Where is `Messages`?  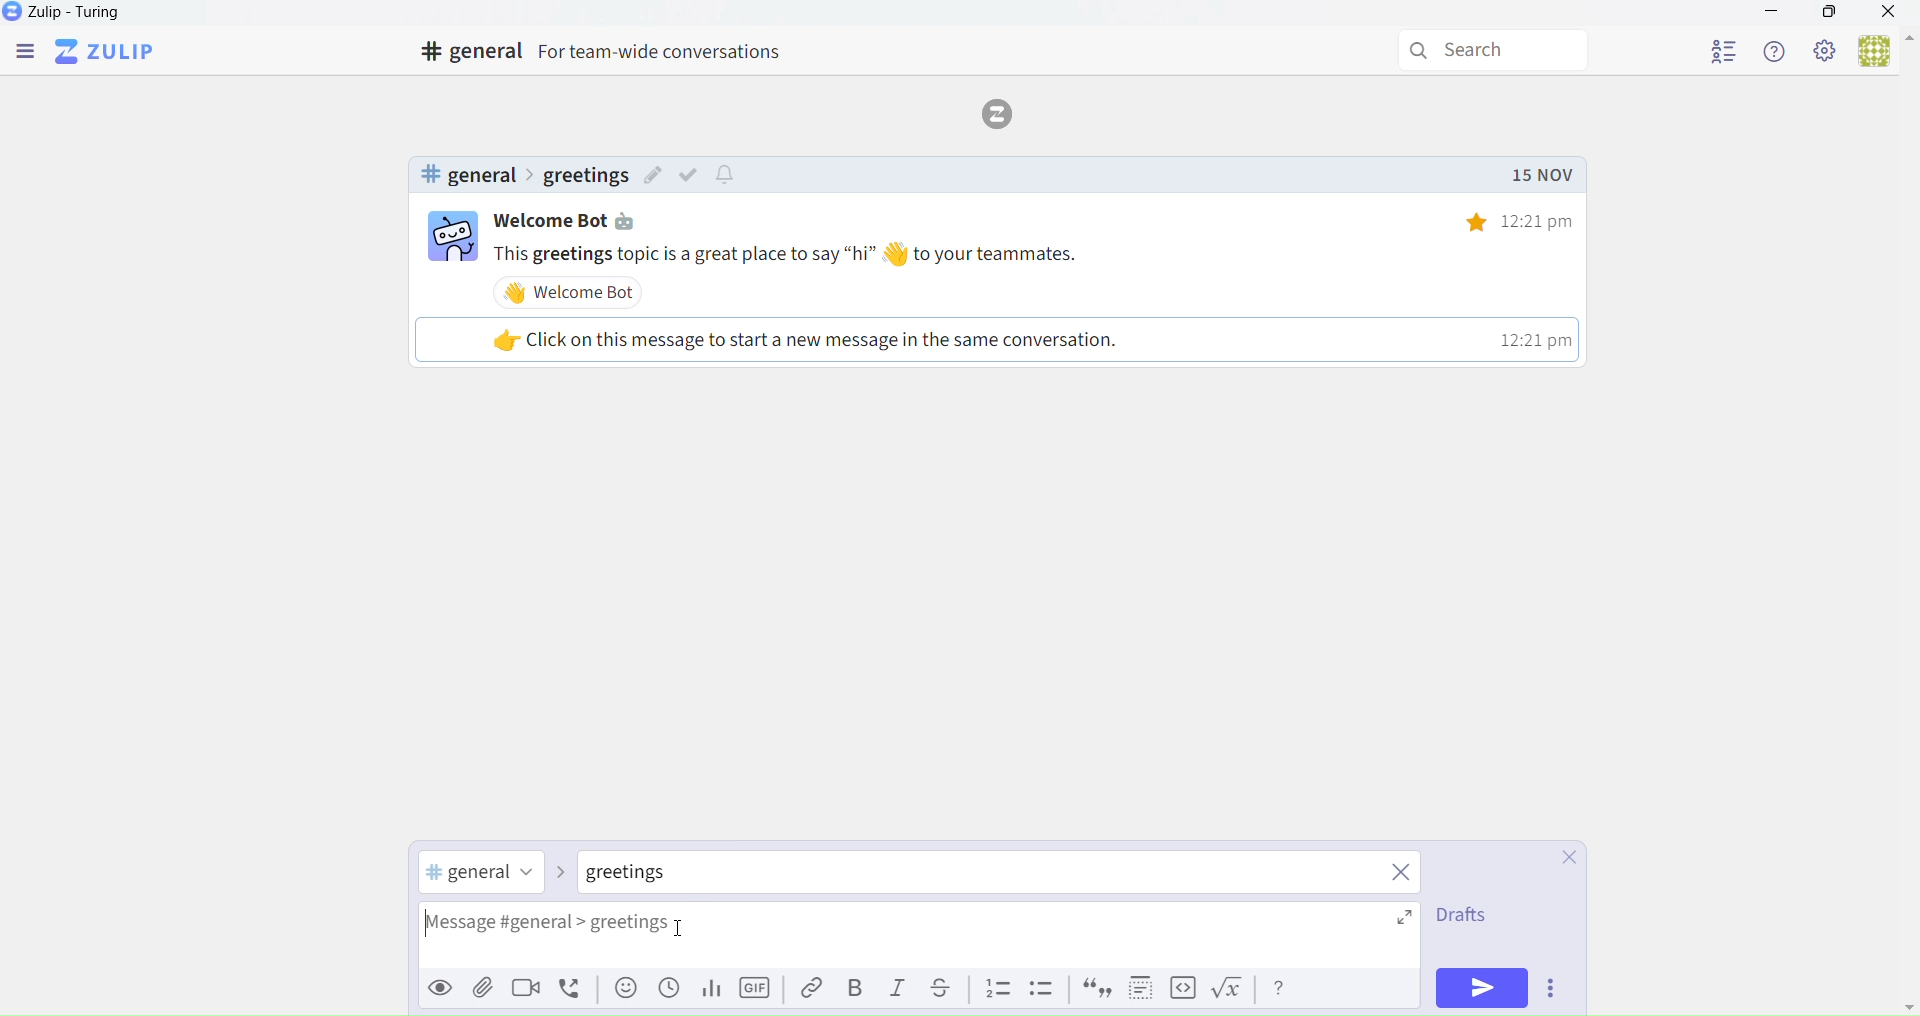 Messages is located at coordinates (1039, 254).